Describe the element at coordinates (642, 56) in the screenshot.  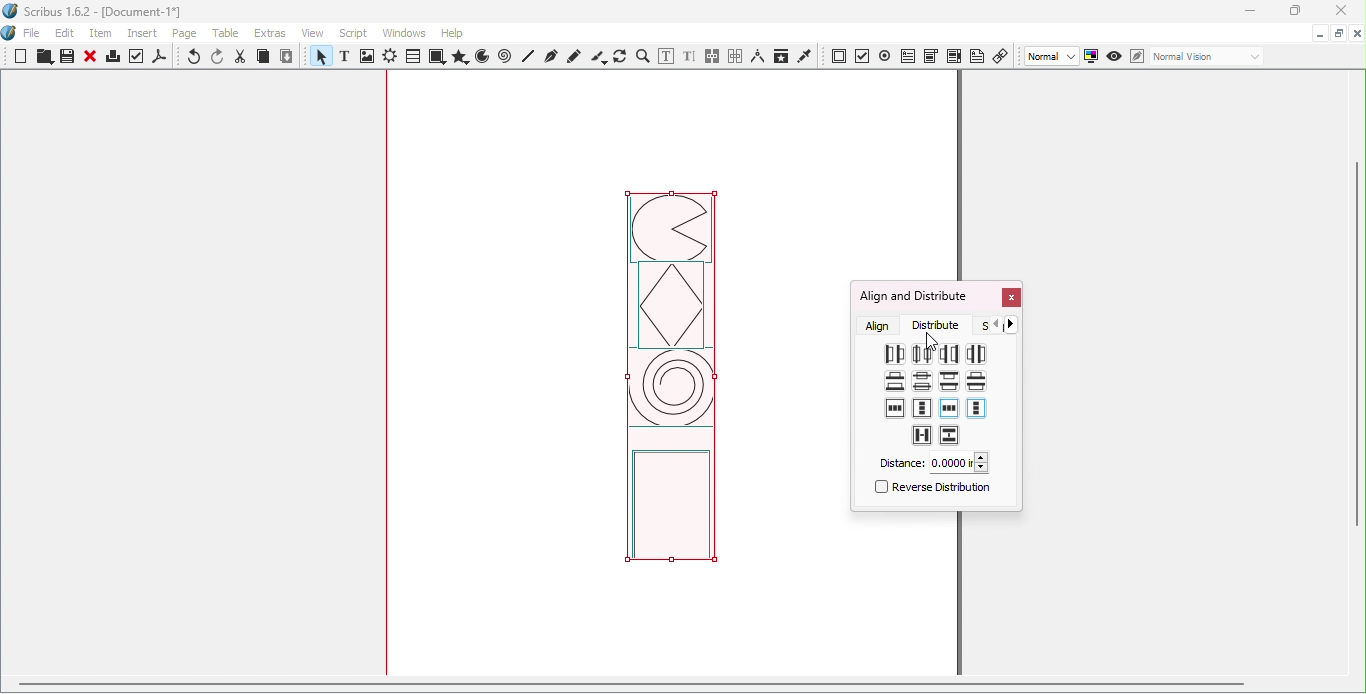
I see `Zoom in or out` at that location.